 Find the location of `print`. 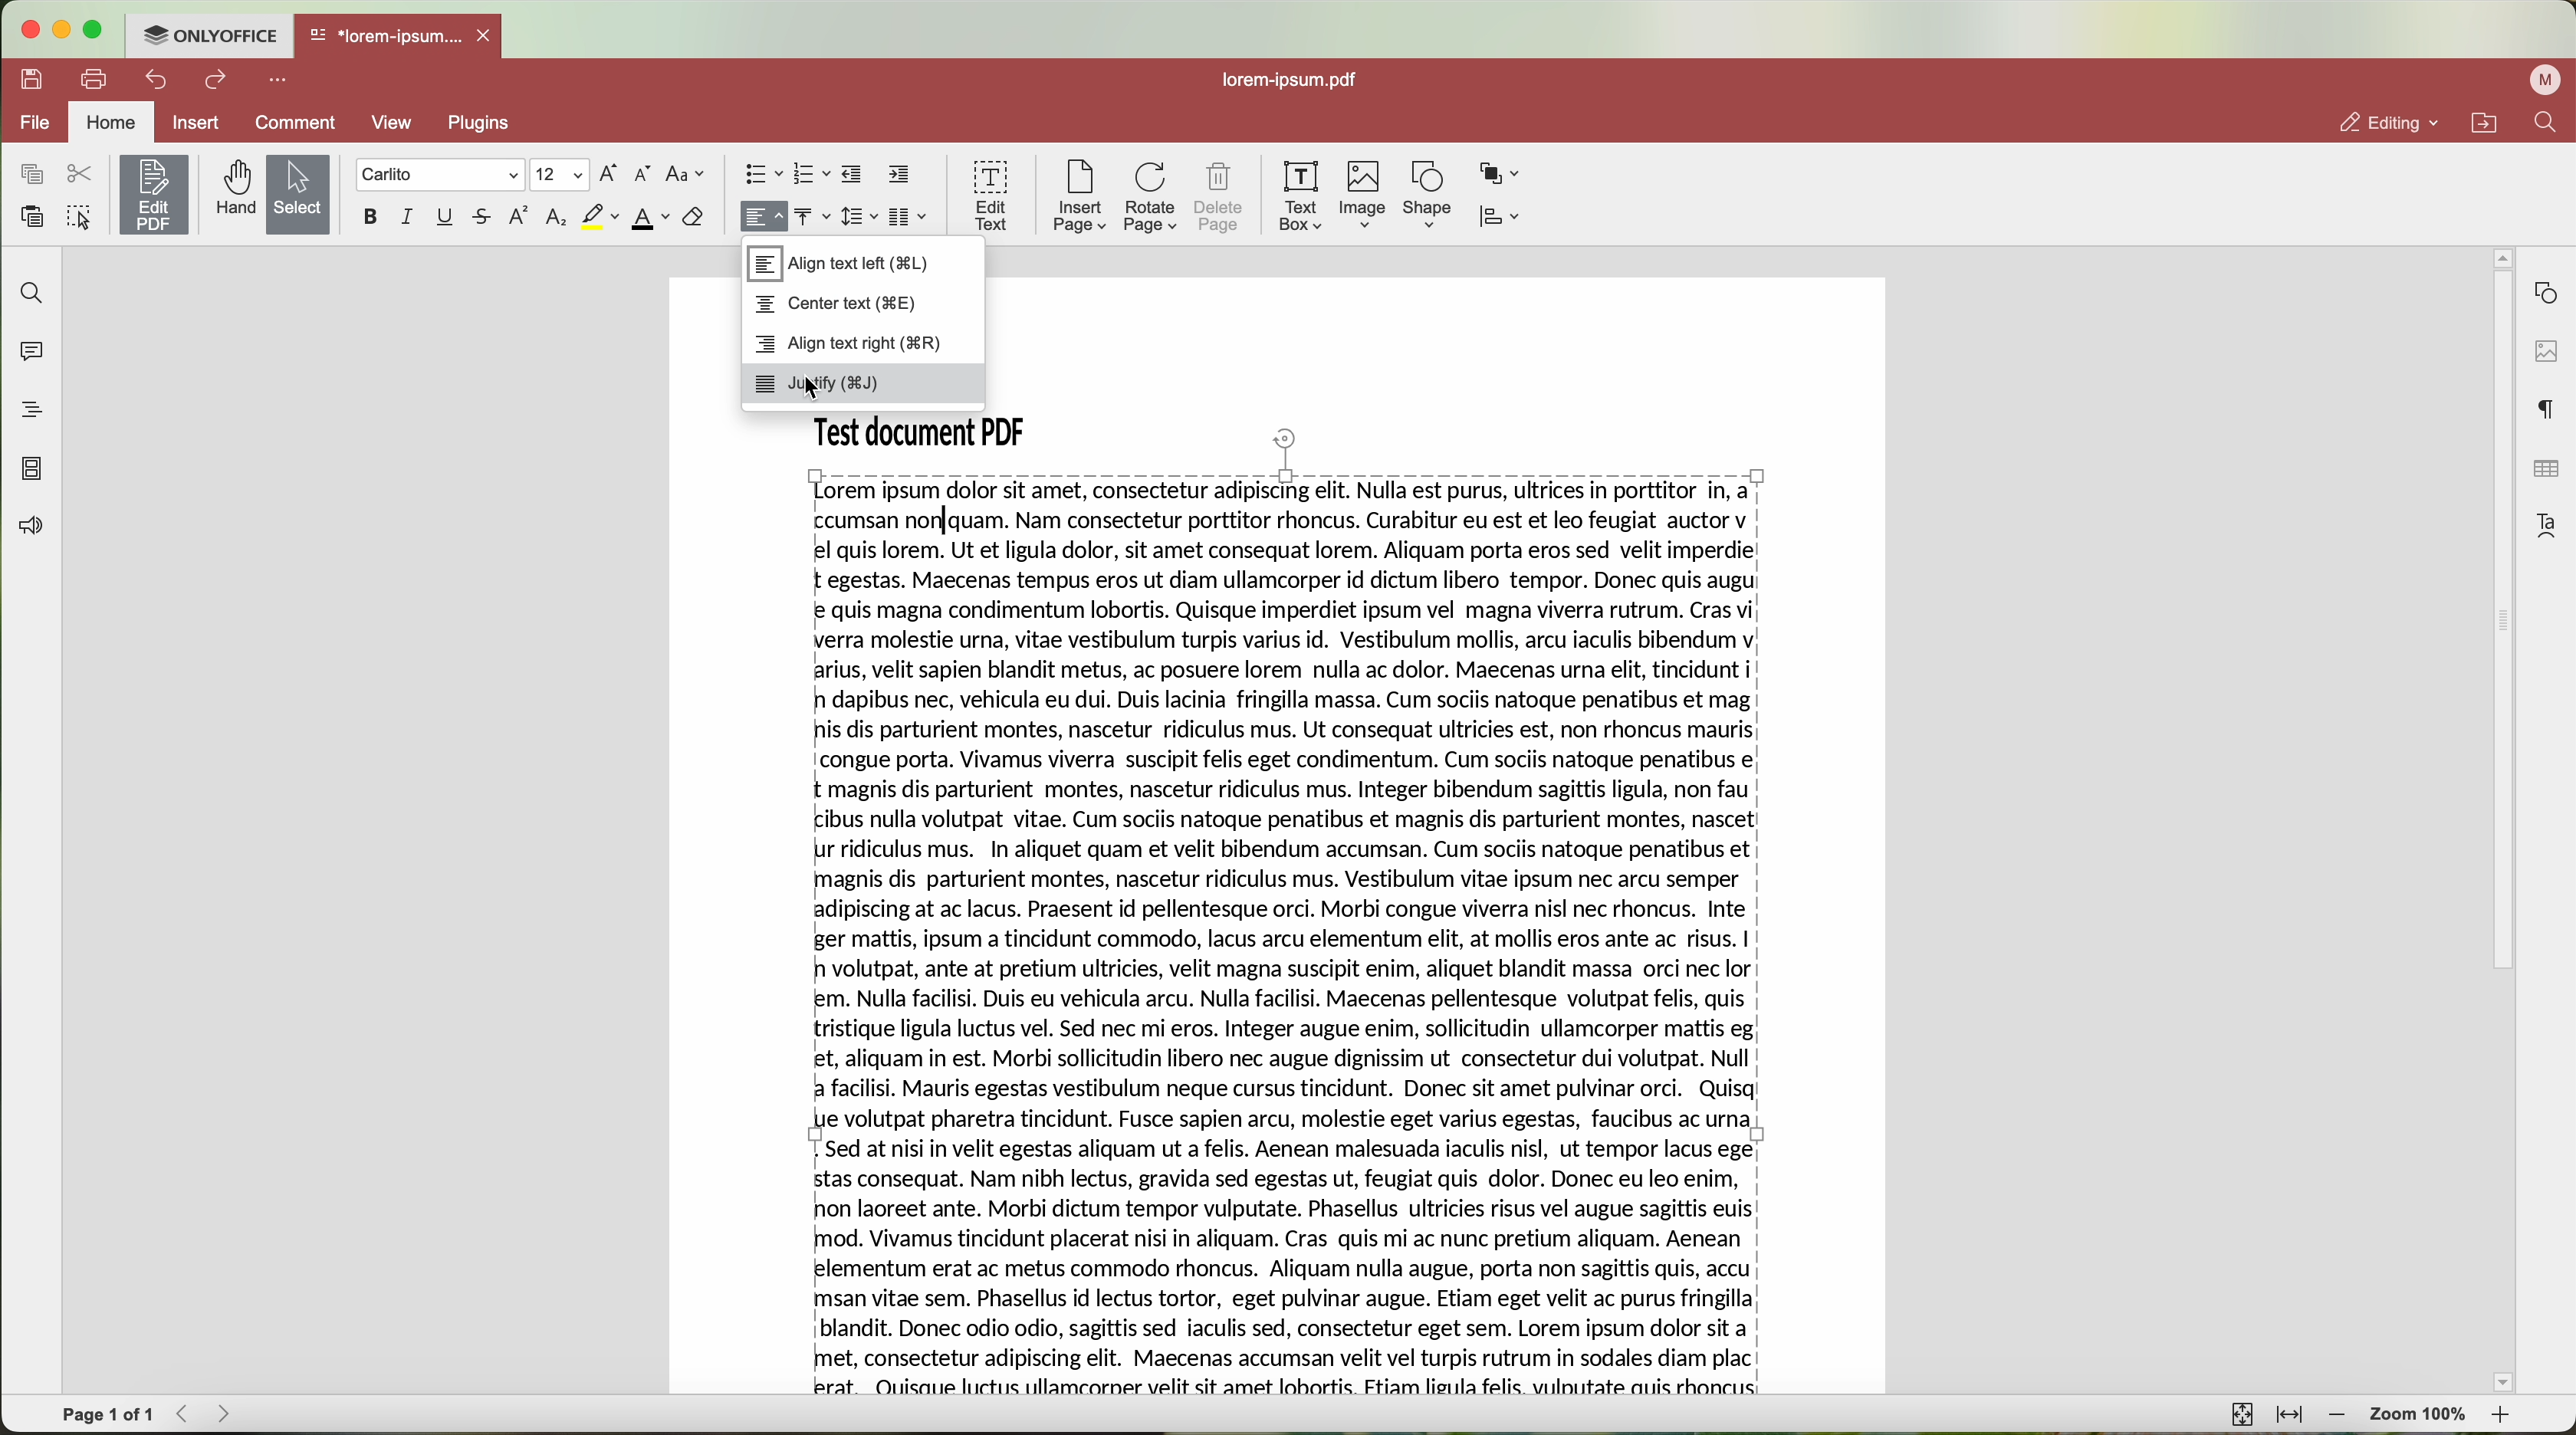

print is located at coordinates (99, 80).